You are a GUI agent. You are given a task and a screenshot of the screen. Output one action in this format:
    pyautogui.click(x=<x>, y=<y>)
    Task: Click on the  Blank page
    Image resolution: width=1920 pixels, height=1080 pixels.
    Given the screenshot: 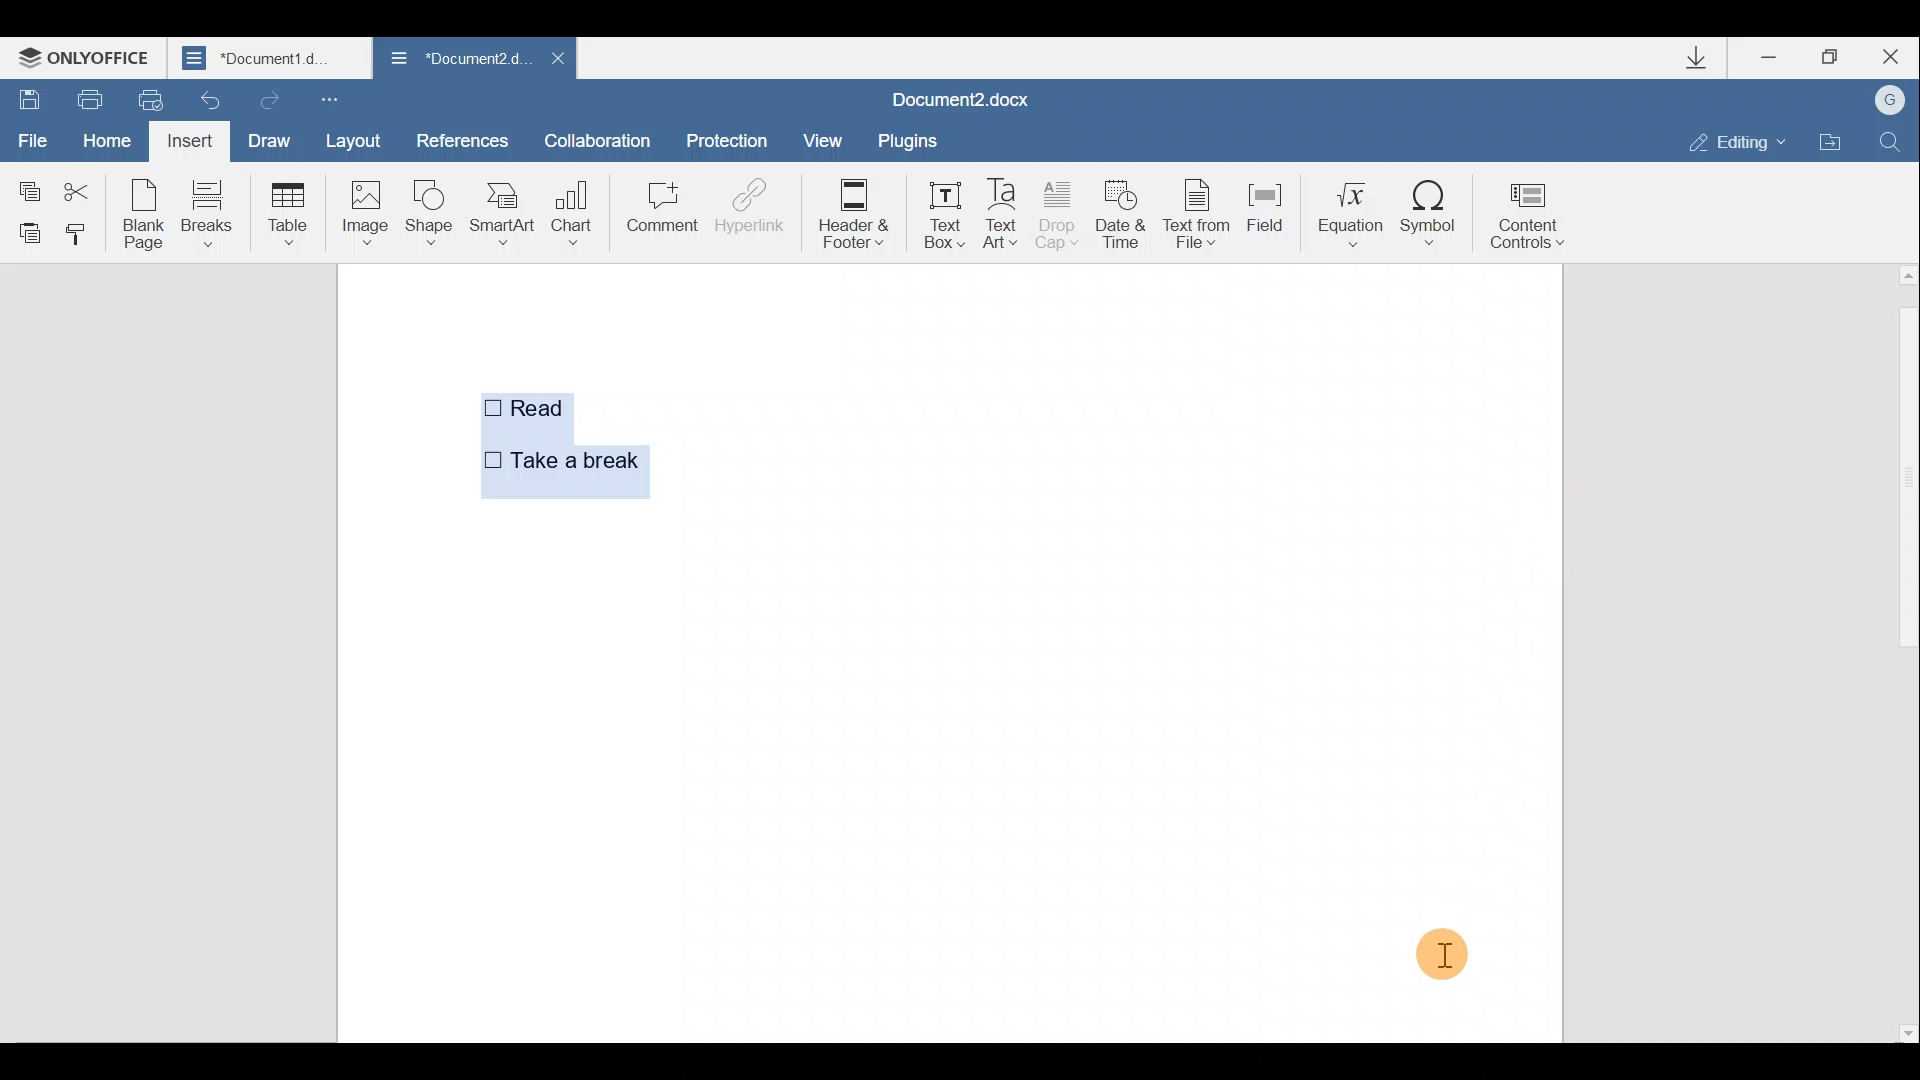 What is the action you would take?
    pyautogui.click(x=144, y=214)
    